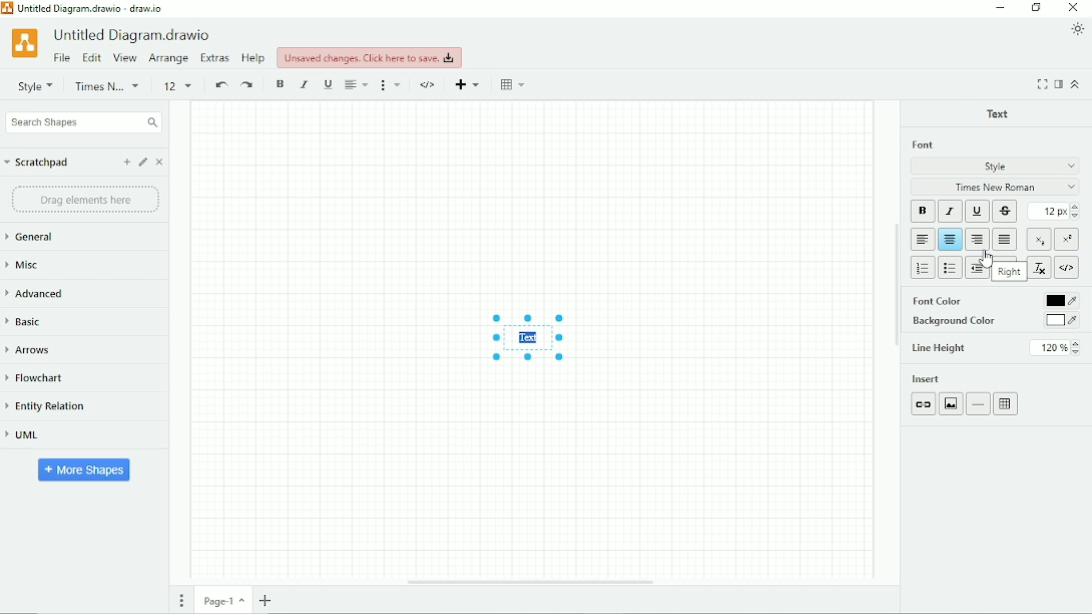  Describe the element at coordinates (222, 600) in the screenshot. I see `Page number` at that location.